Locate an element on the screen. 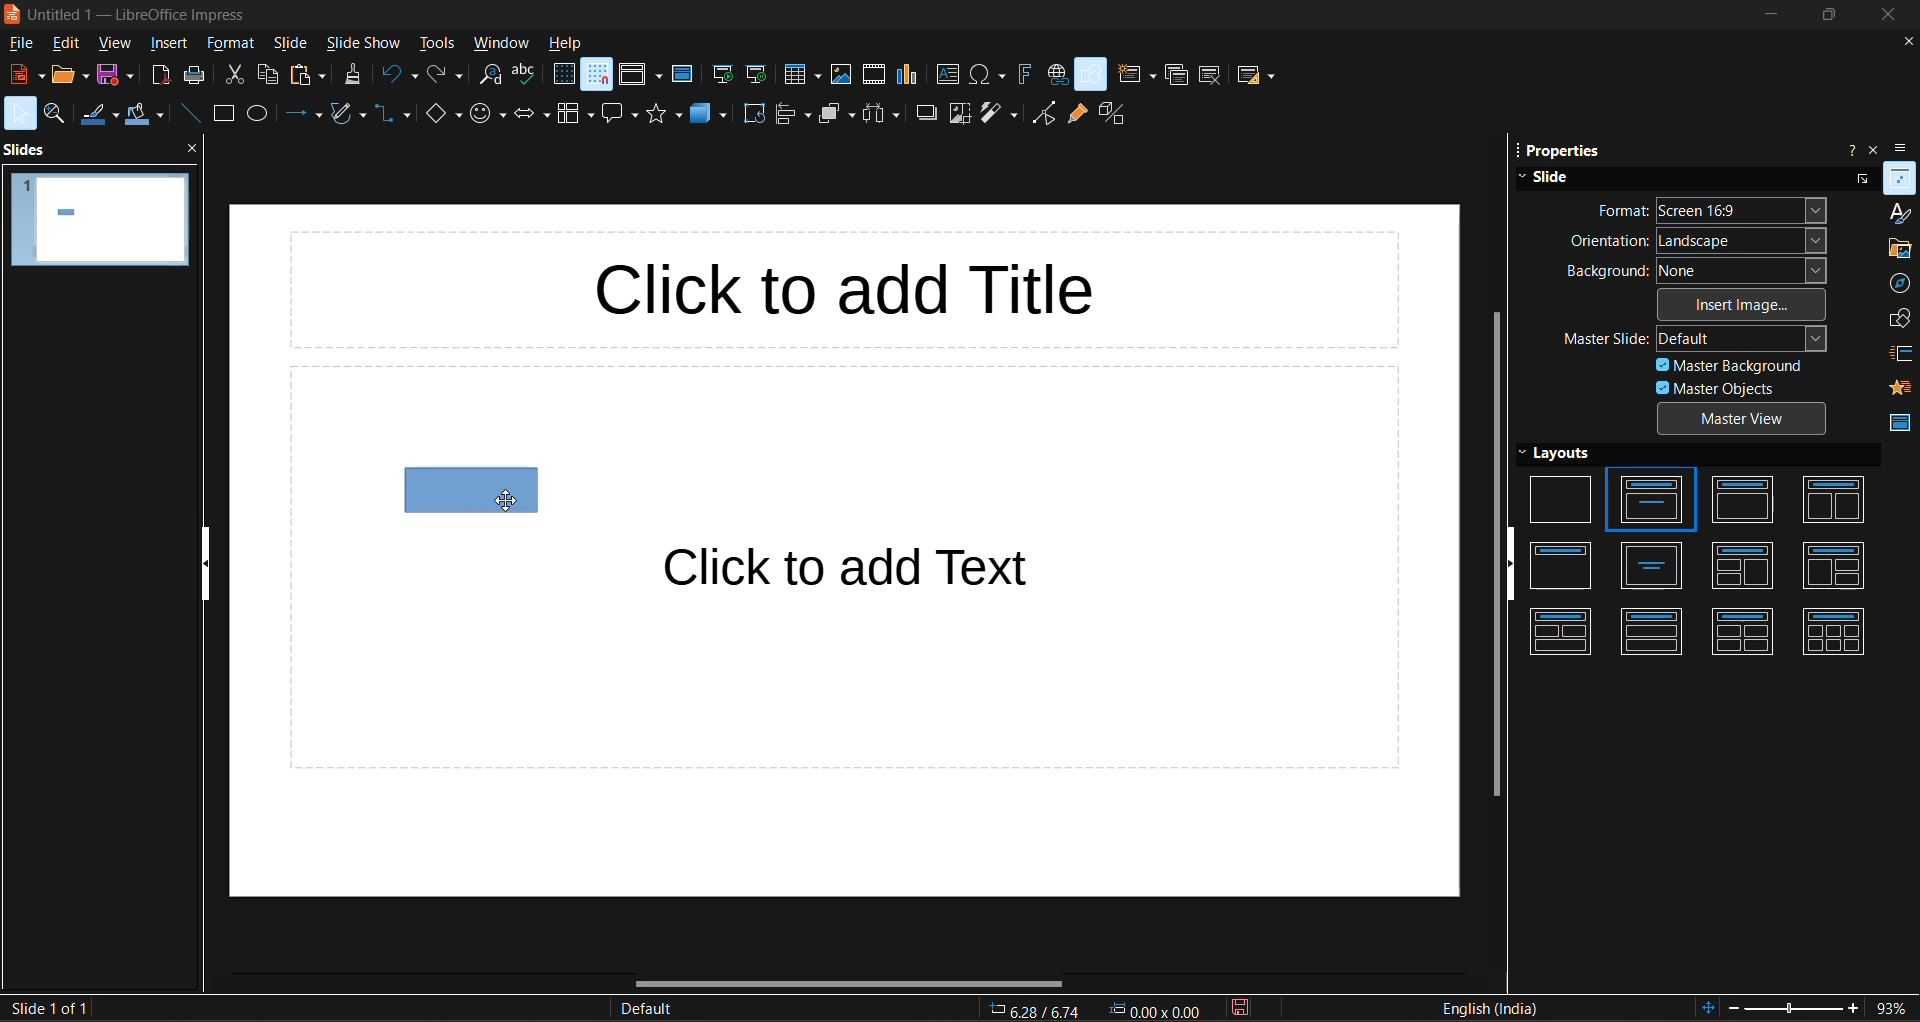  properties is located at coordinates (1558, 151).